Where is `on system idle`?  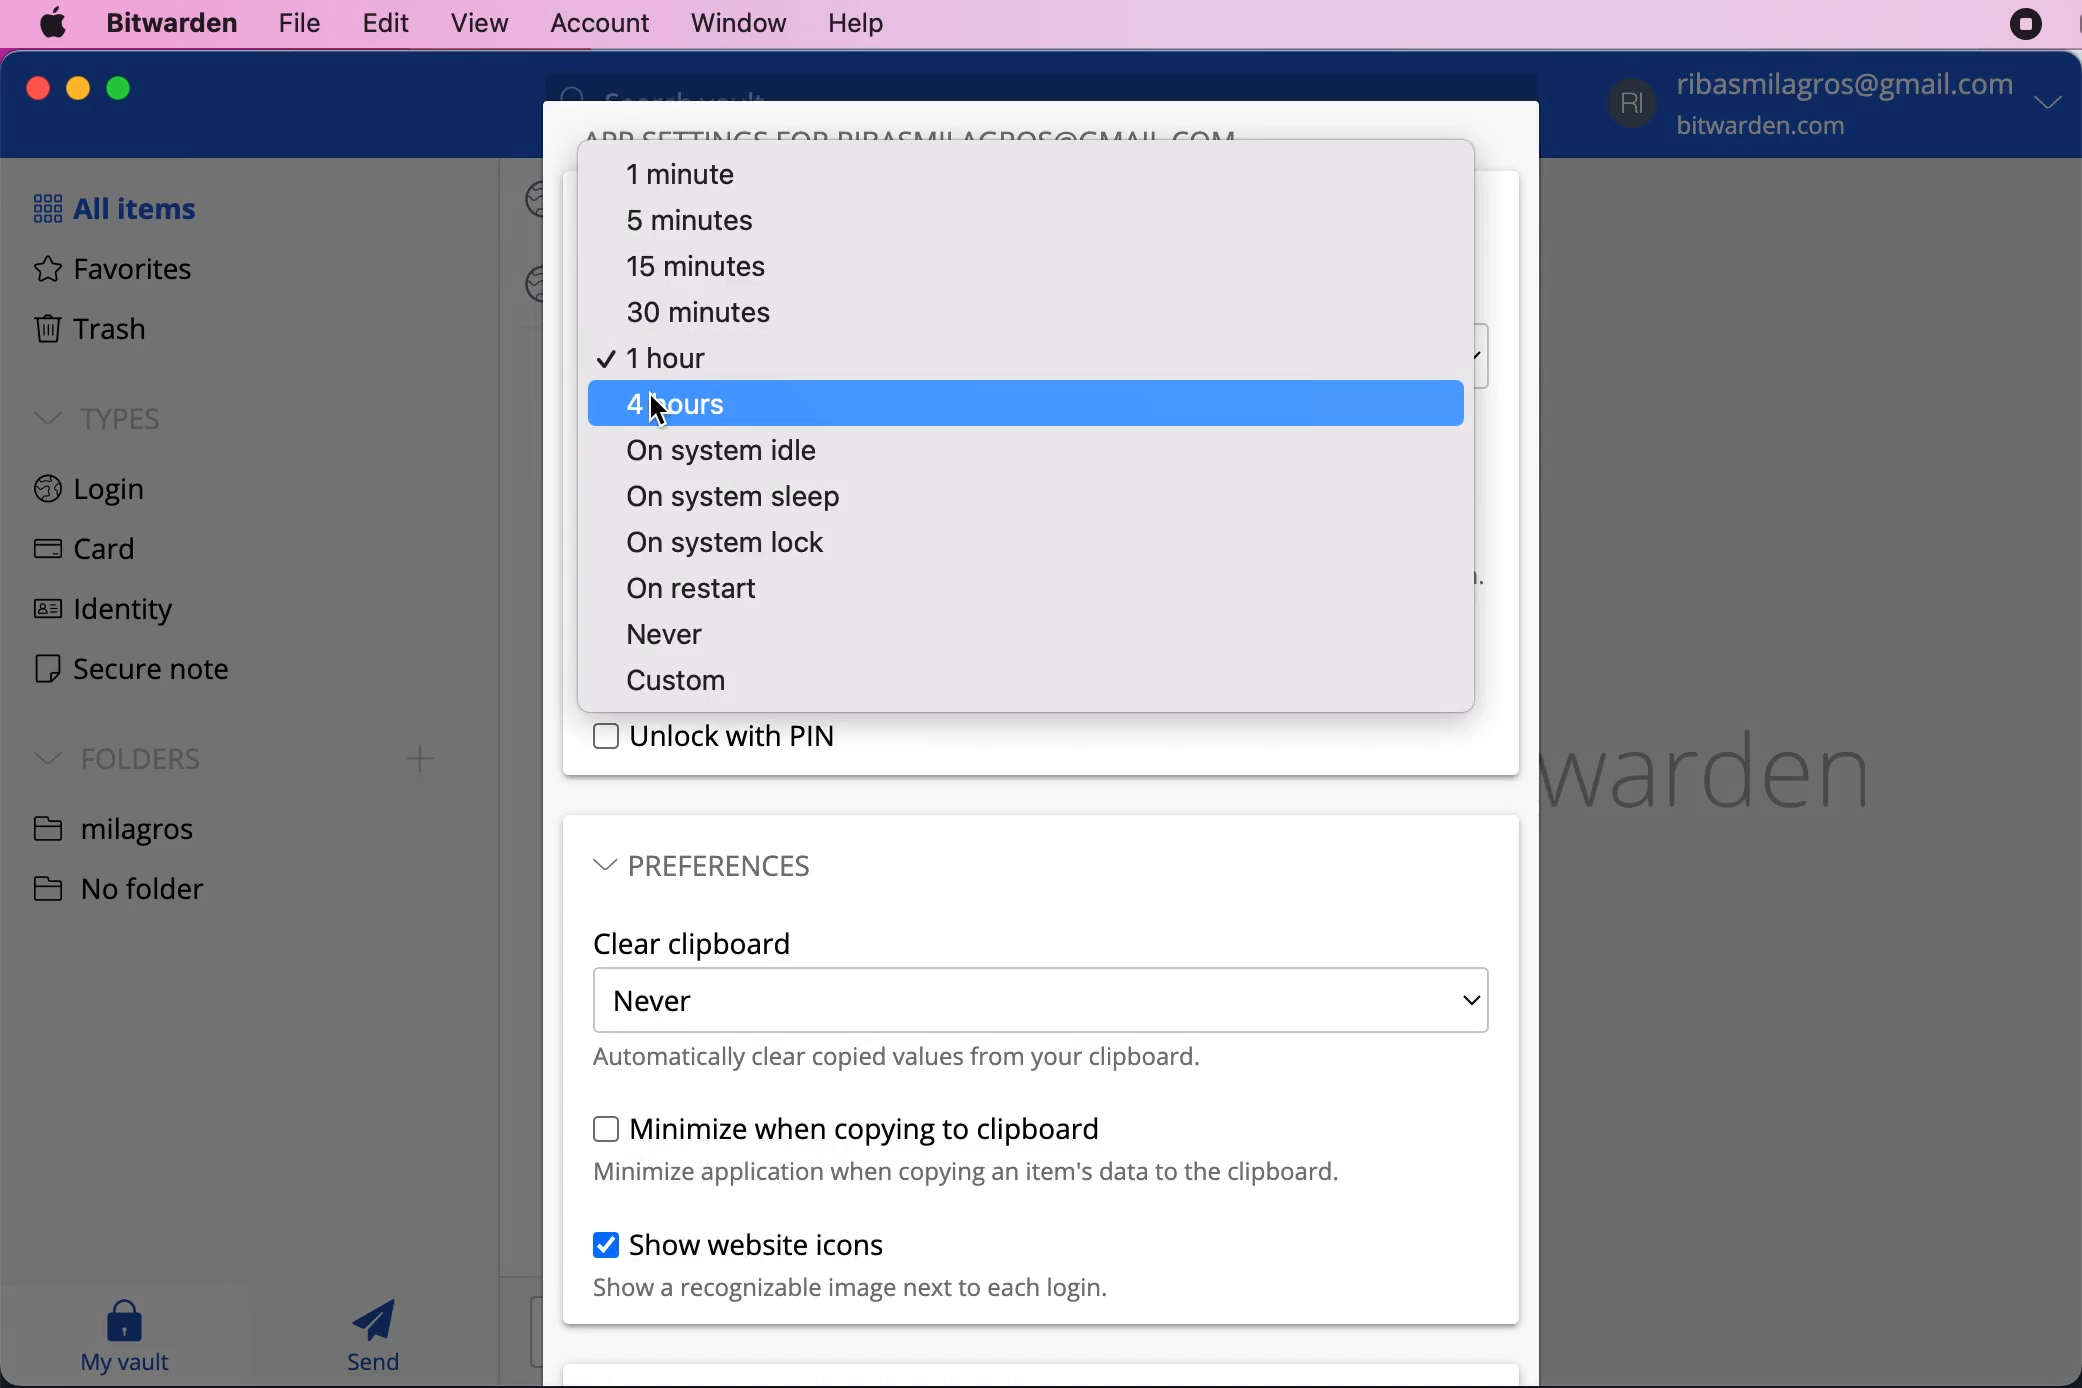 on system idle is located at coordinates (716, 452).